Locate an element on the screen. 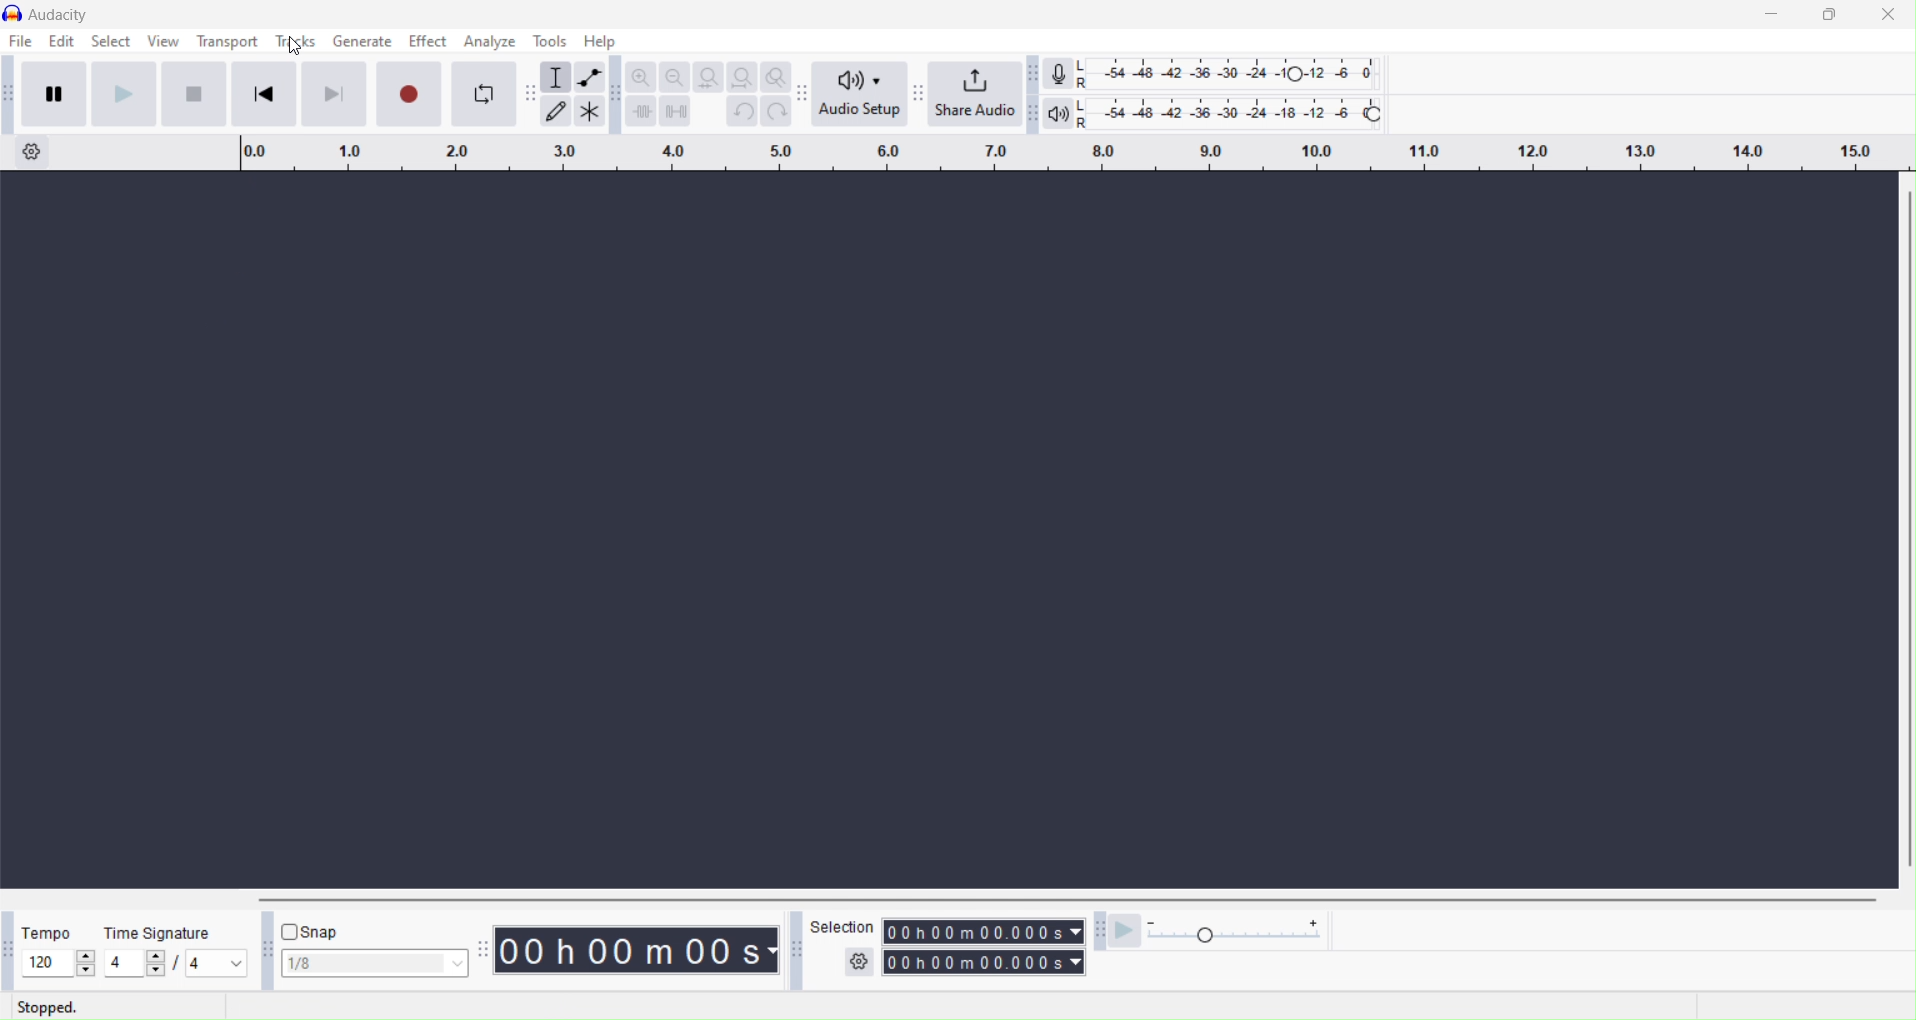 The height and width of the screenshot is (1020, 1916). Draw tool is located at coordinates (554, 110).